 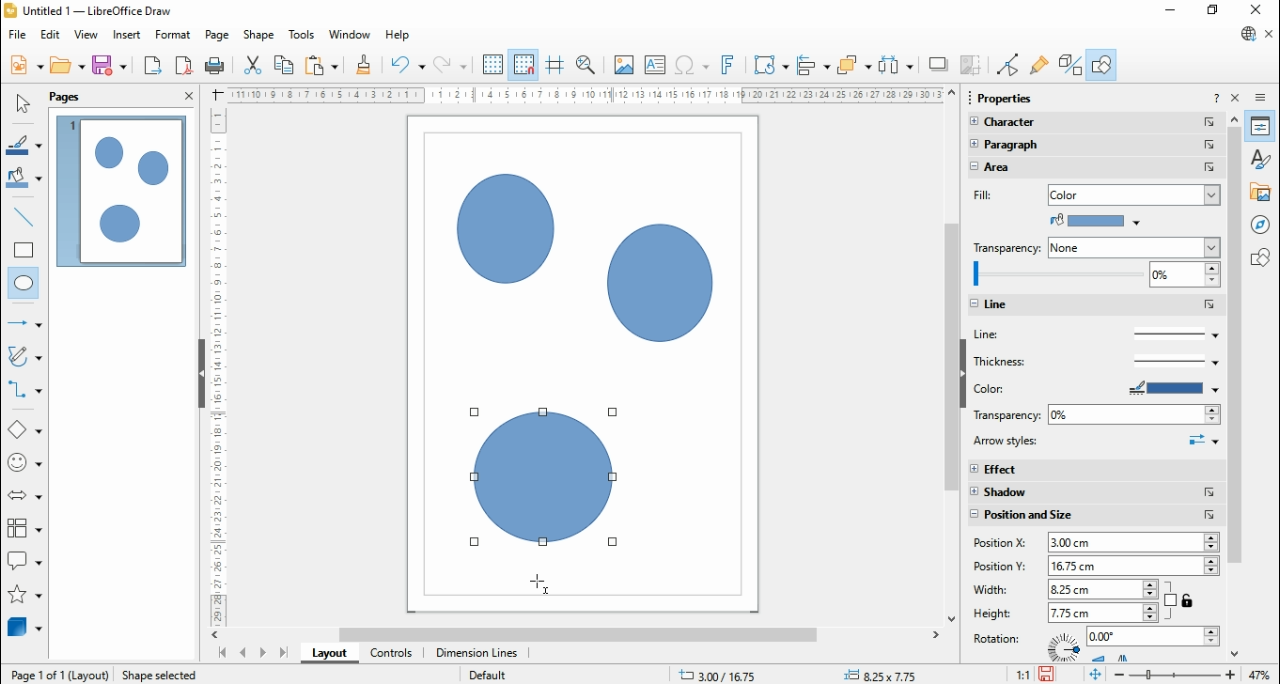 What do you see at coordinates (1096, 305) in the screenshot?
I see `line` at bounding box center [1096, 305].